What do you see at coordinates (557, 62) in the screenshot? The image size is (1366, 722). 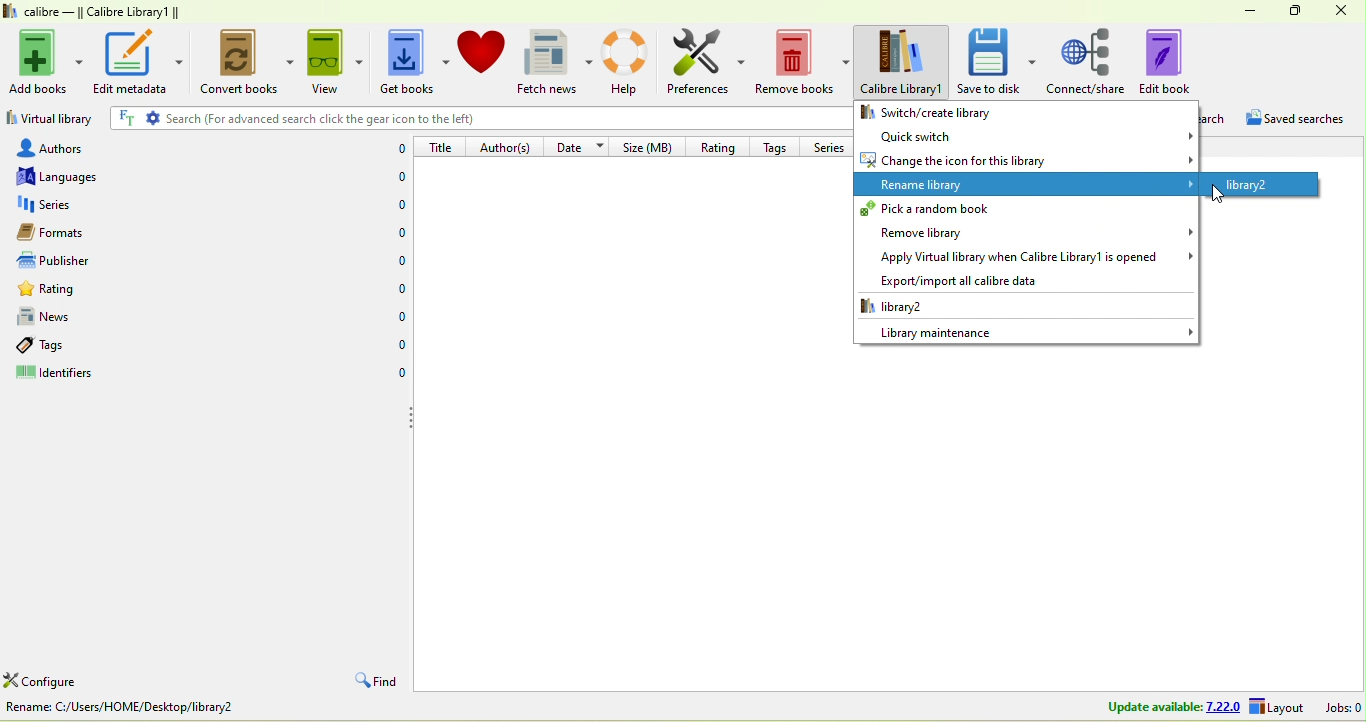 I see `fetch news` at bounding box center [557, 62].